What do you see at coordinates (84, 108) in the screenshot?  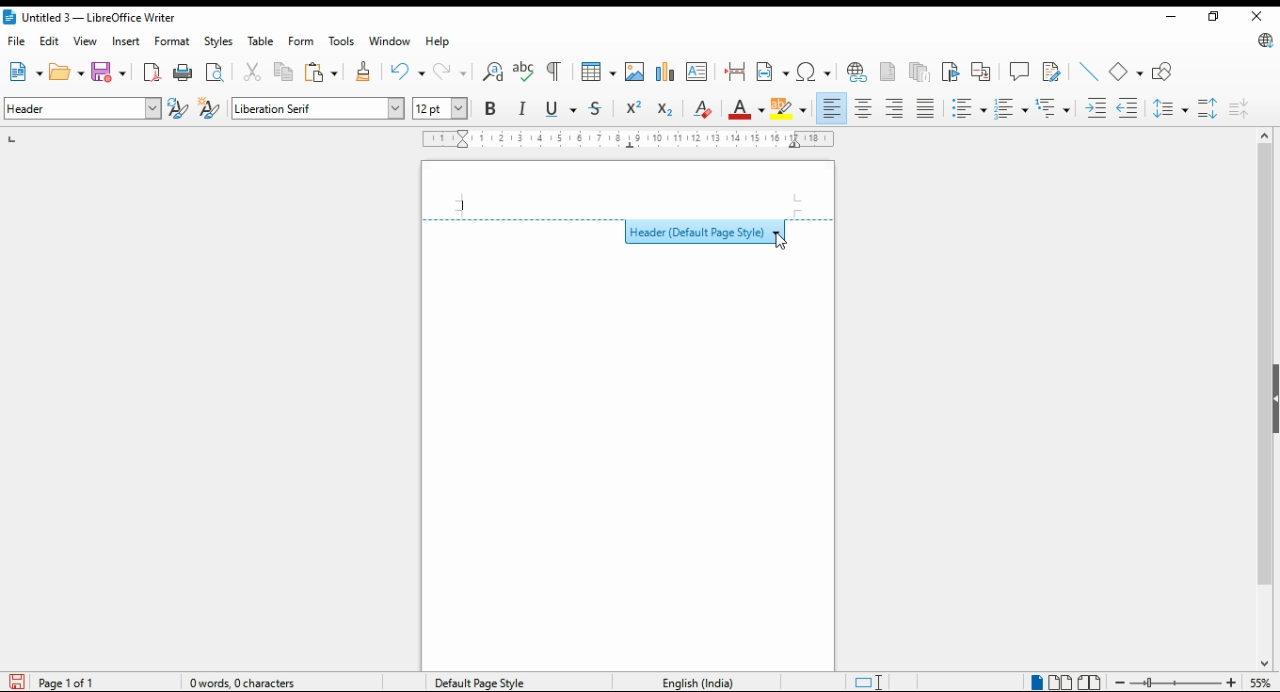 I see `paragraph style` at bounding box center [84, 108].